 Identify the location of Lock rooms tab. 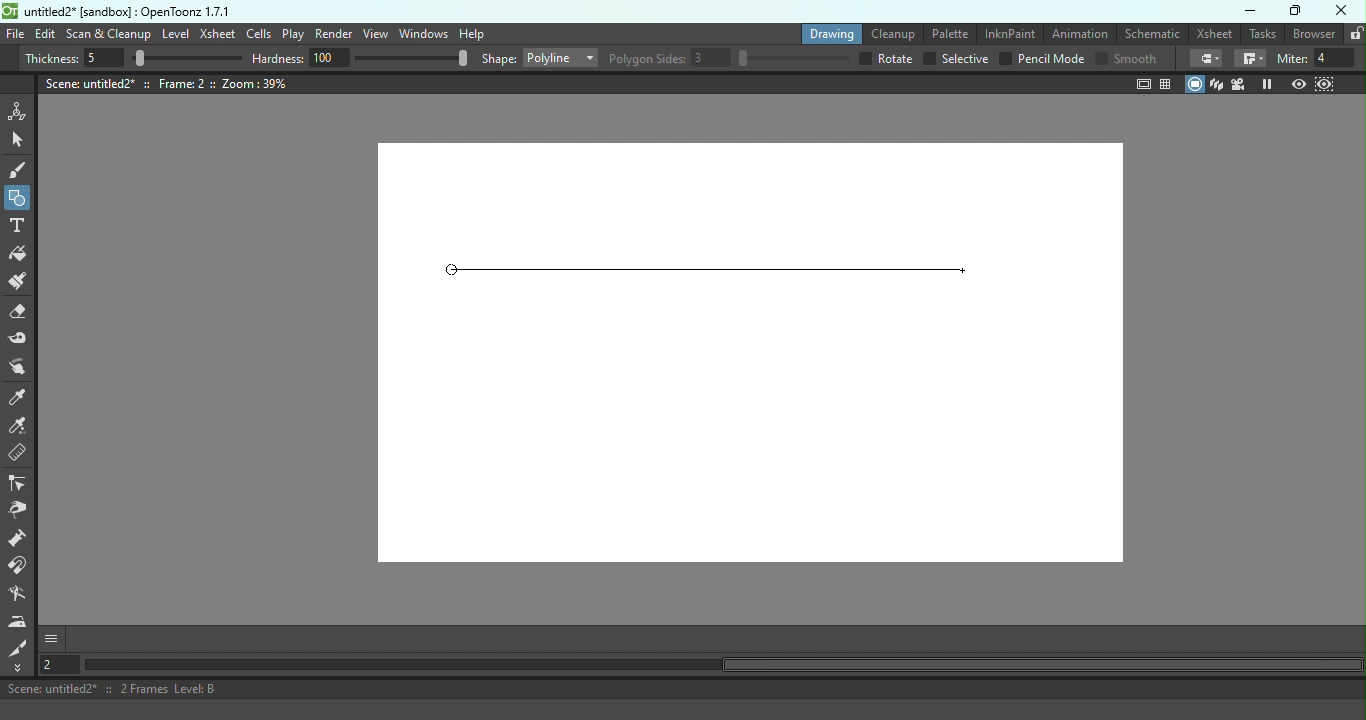
(1356, 34).